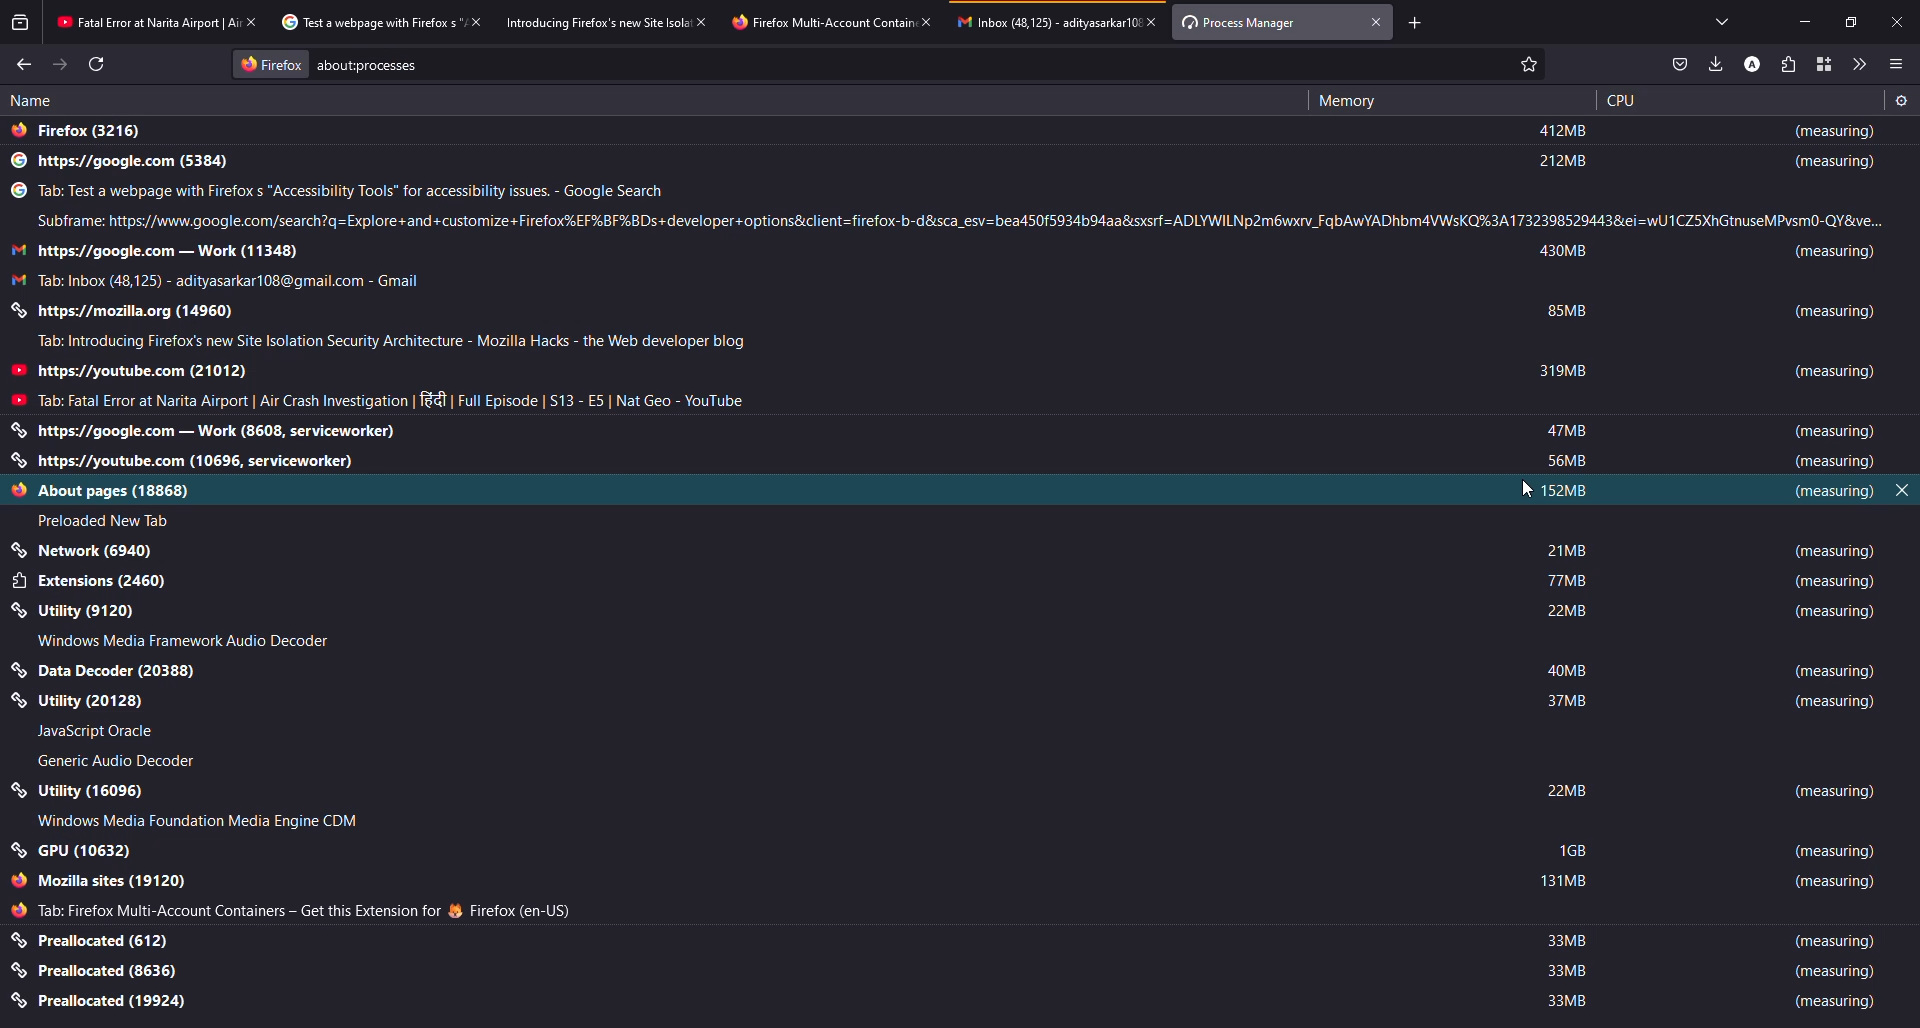  Describe the element at coordinates (130, 311) in the screenshot. I see `https://mozilla.org (11348)` at that location.